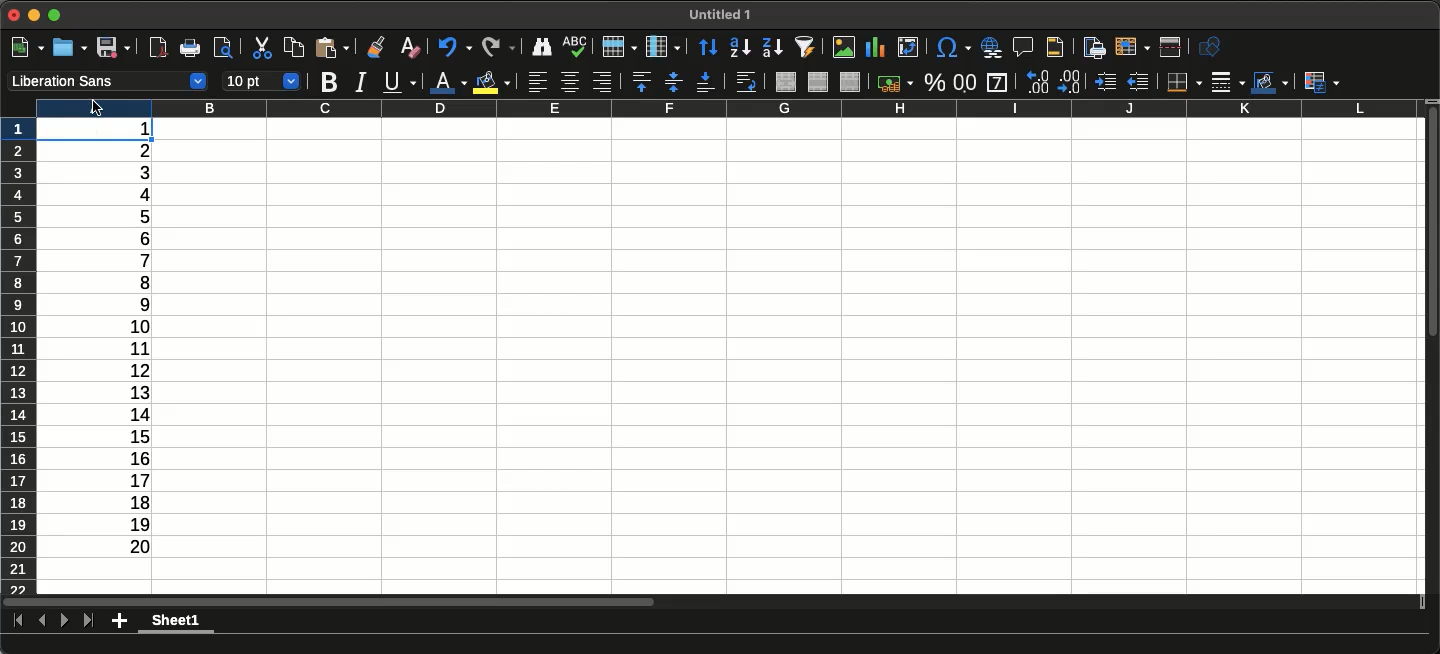  Describe the element at coordinates (157, 49) in the screenshot. I see `Export directly as PDF` at that location.